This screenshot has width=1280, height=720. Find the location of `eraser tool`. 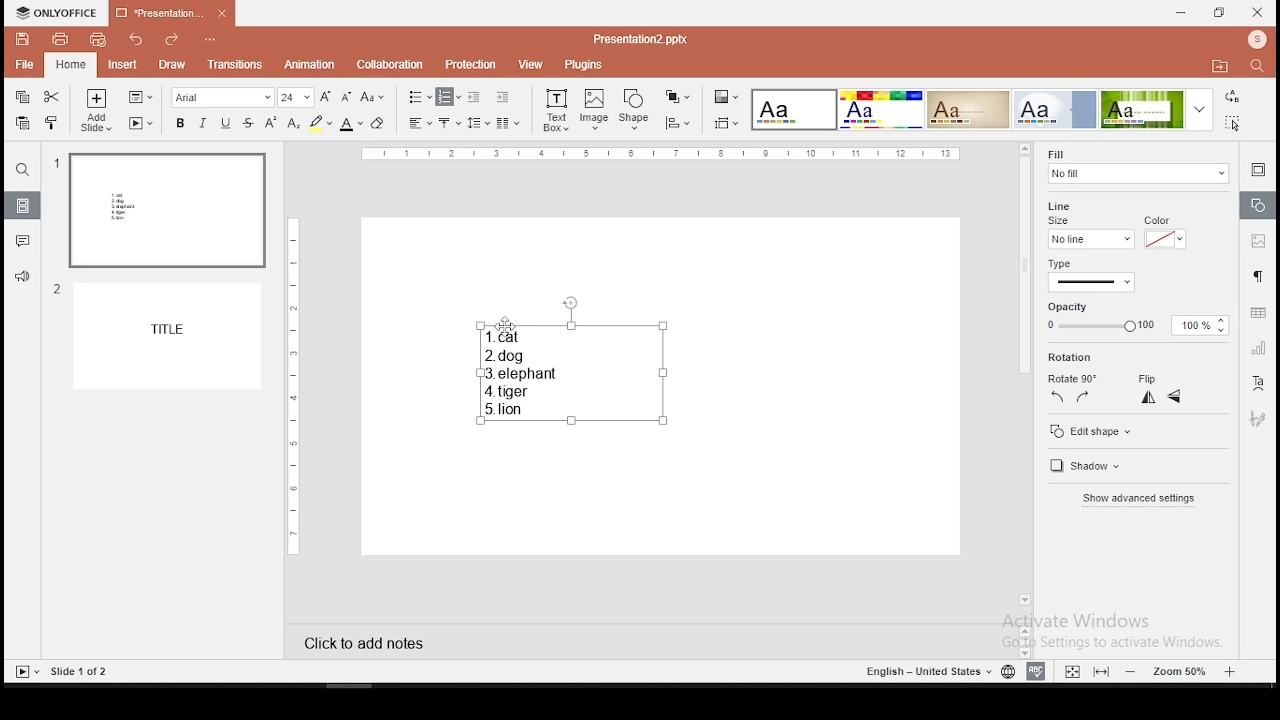

eraser tool is located at coordinates (380, 123).